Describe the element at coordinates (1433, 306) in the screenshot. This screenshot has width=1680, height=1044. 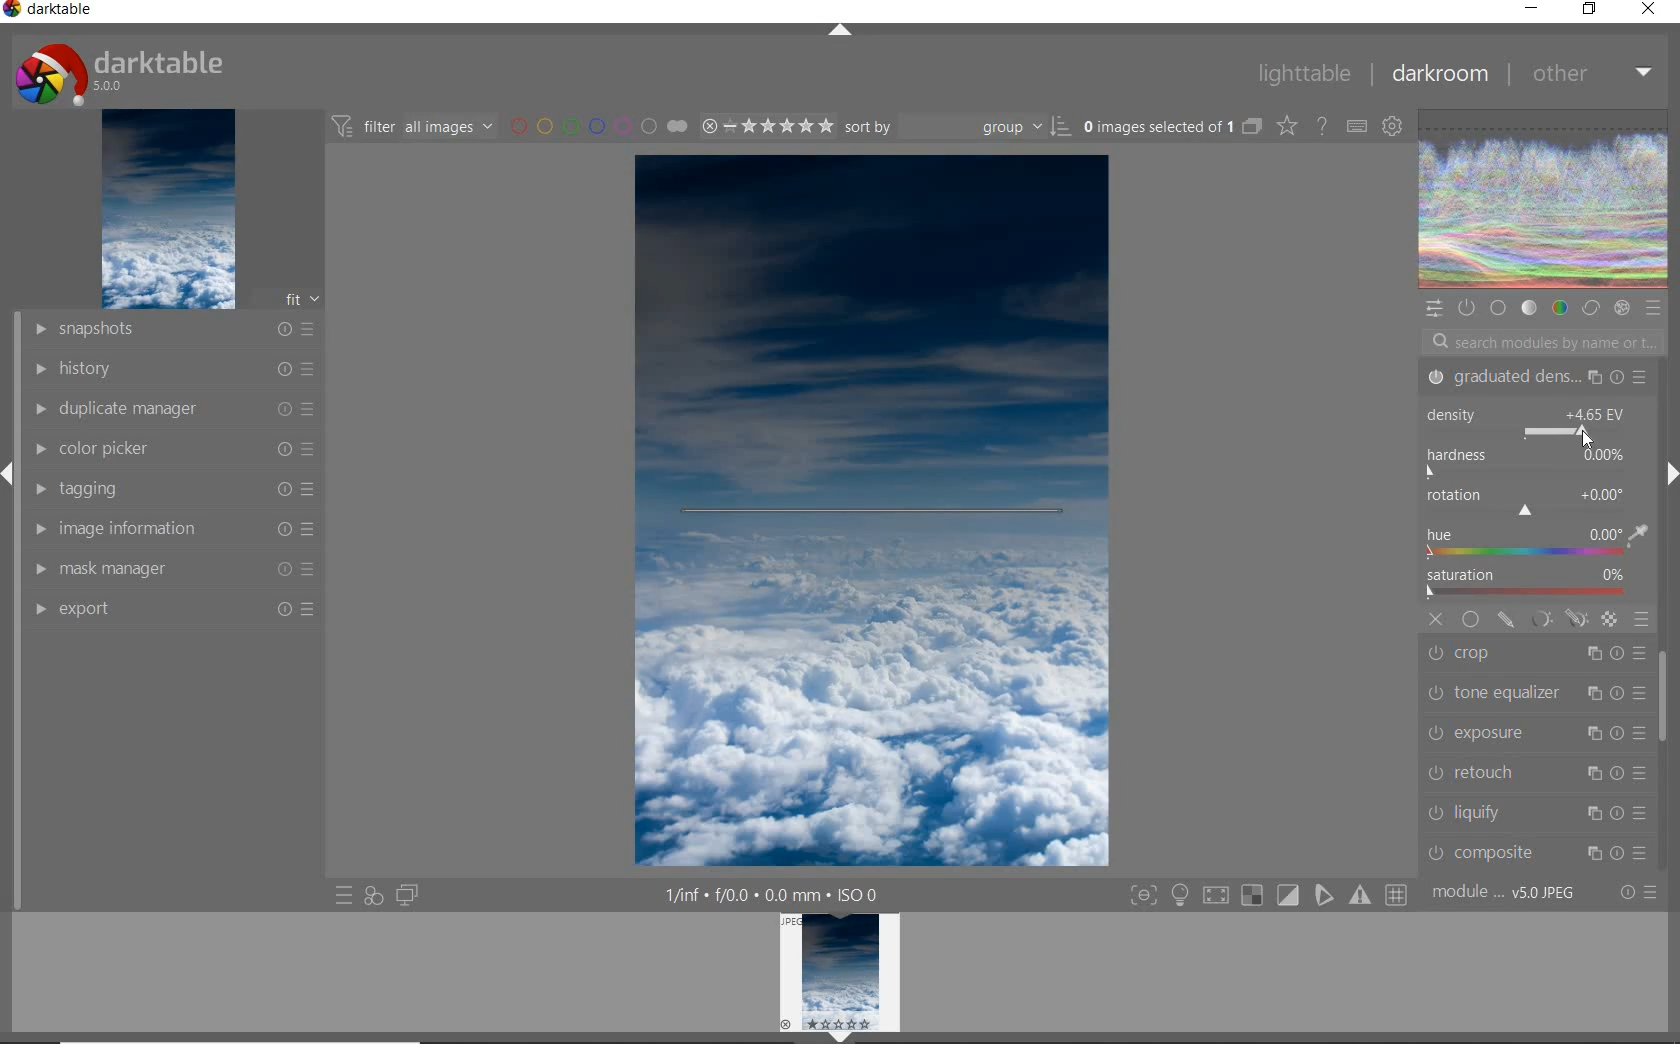
I see `QUICK ACCESS PANEL` at that location.